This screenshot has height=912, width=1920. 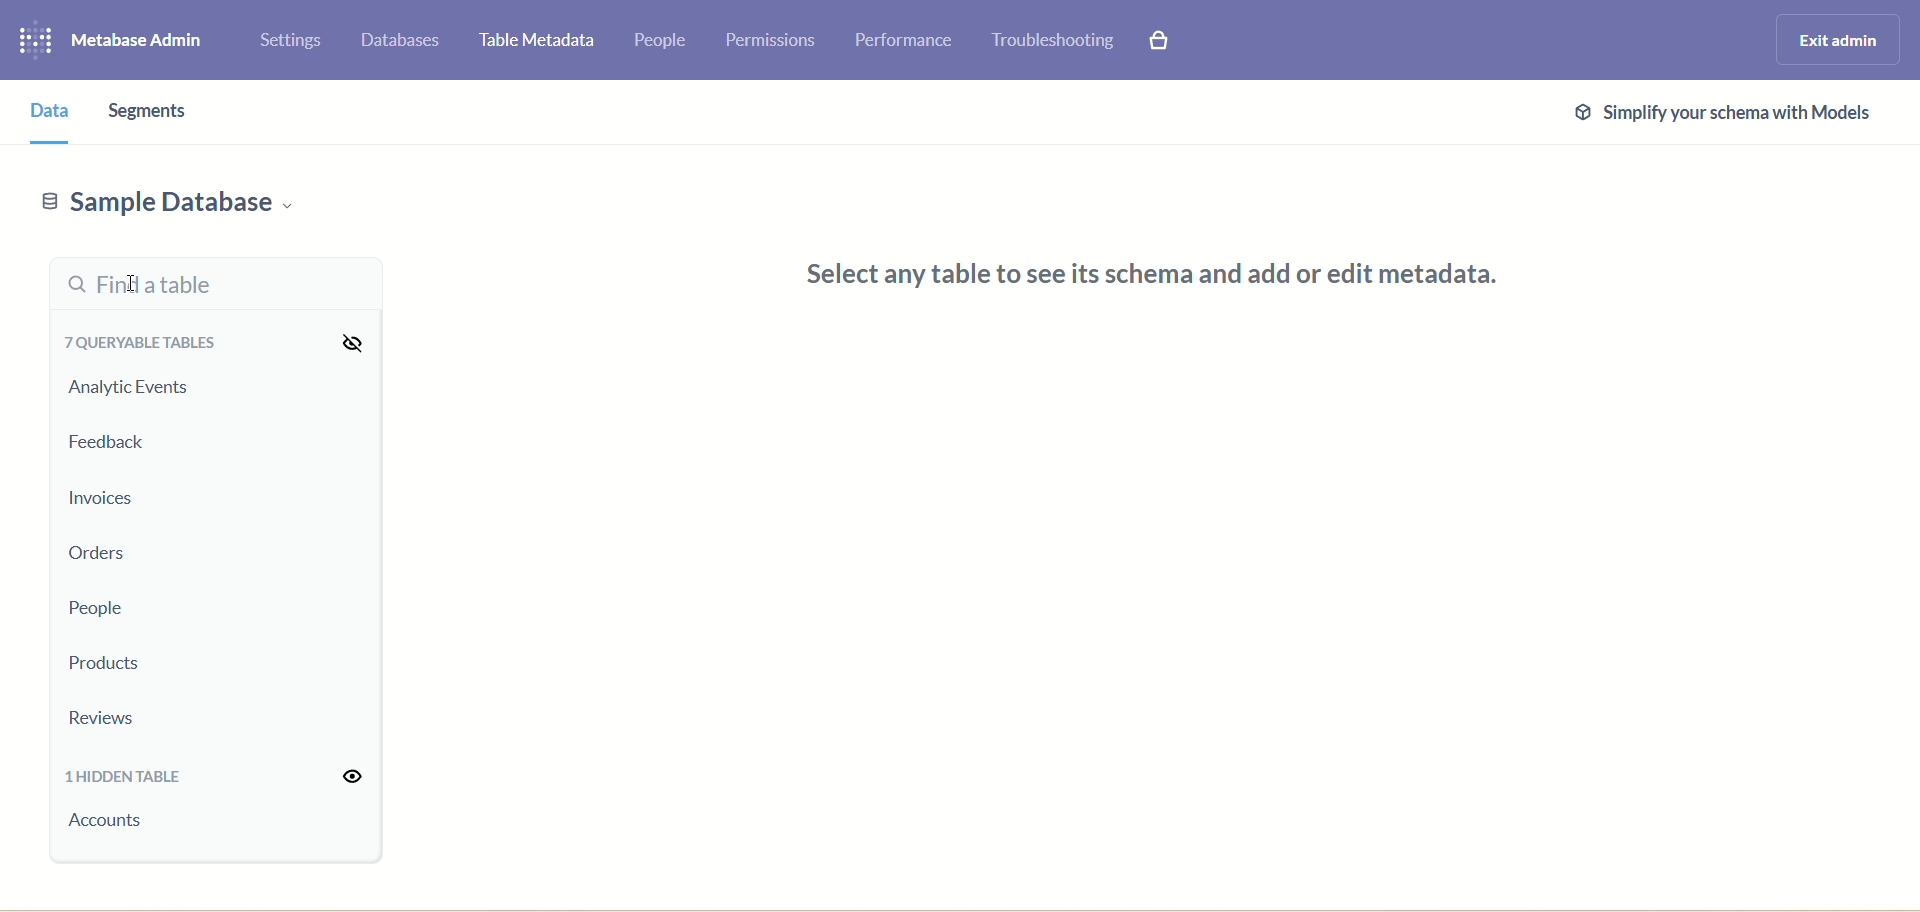 I want to click on find a table, so click(x=212, y=281).